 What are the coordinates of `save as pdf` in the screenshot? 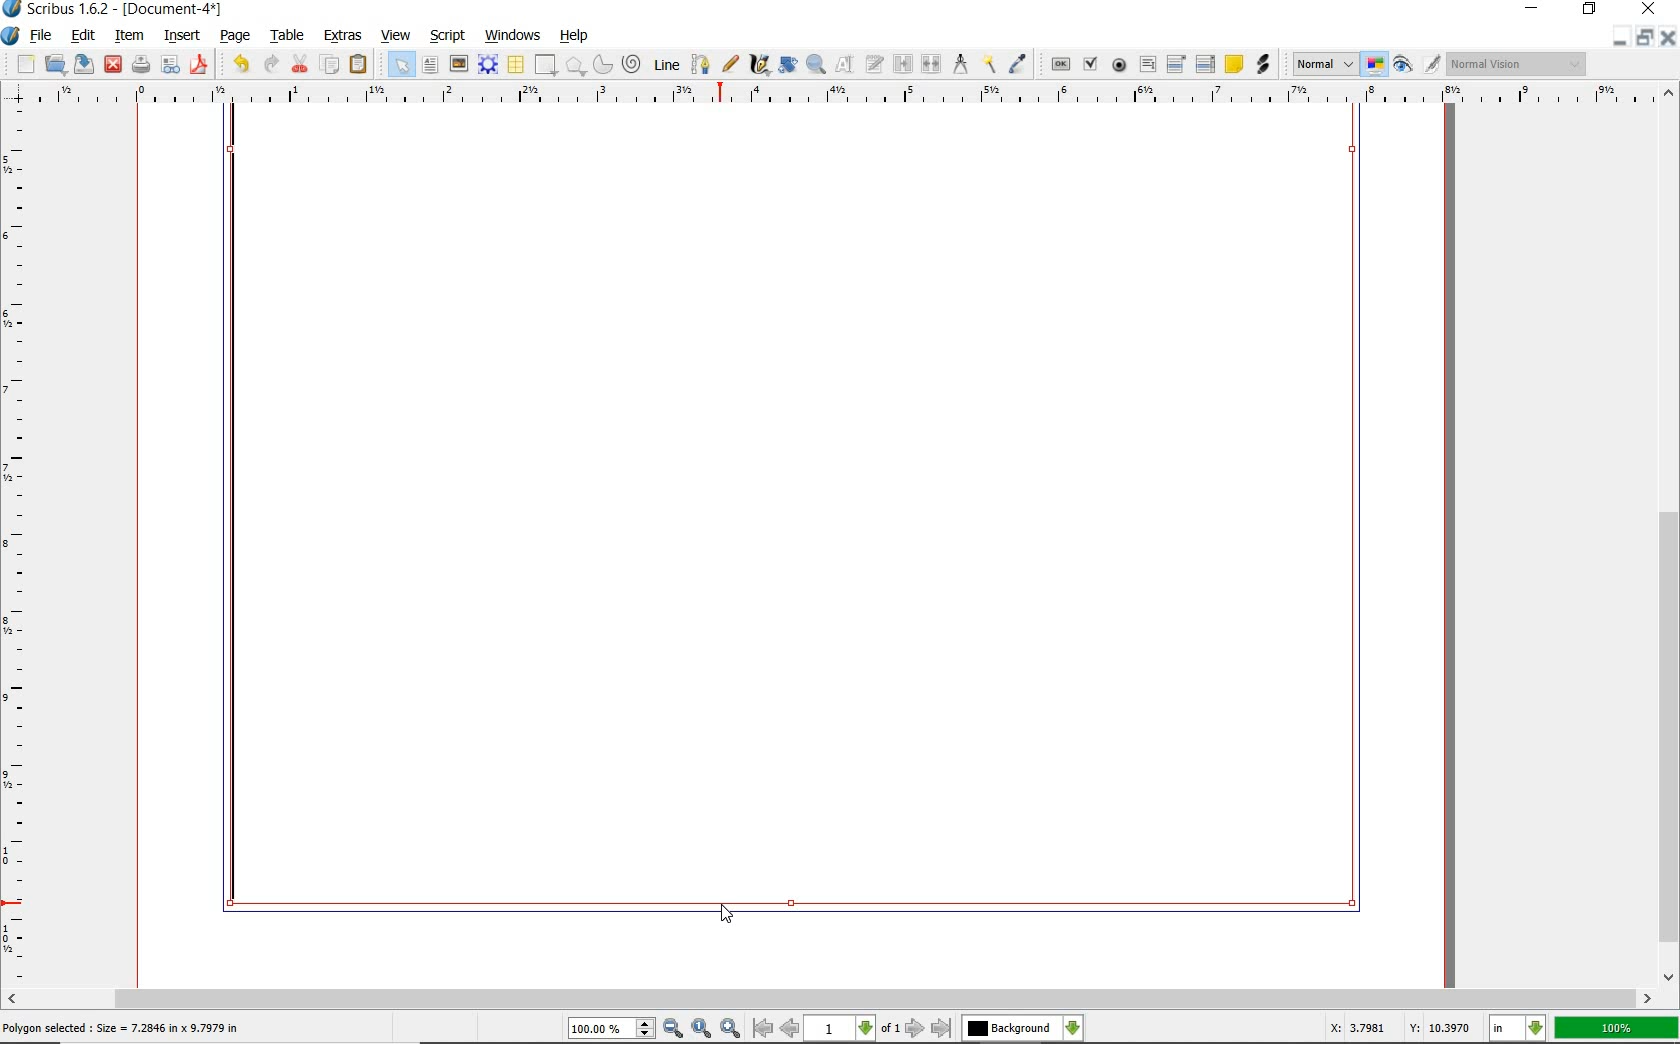 It's located at (200, 64).